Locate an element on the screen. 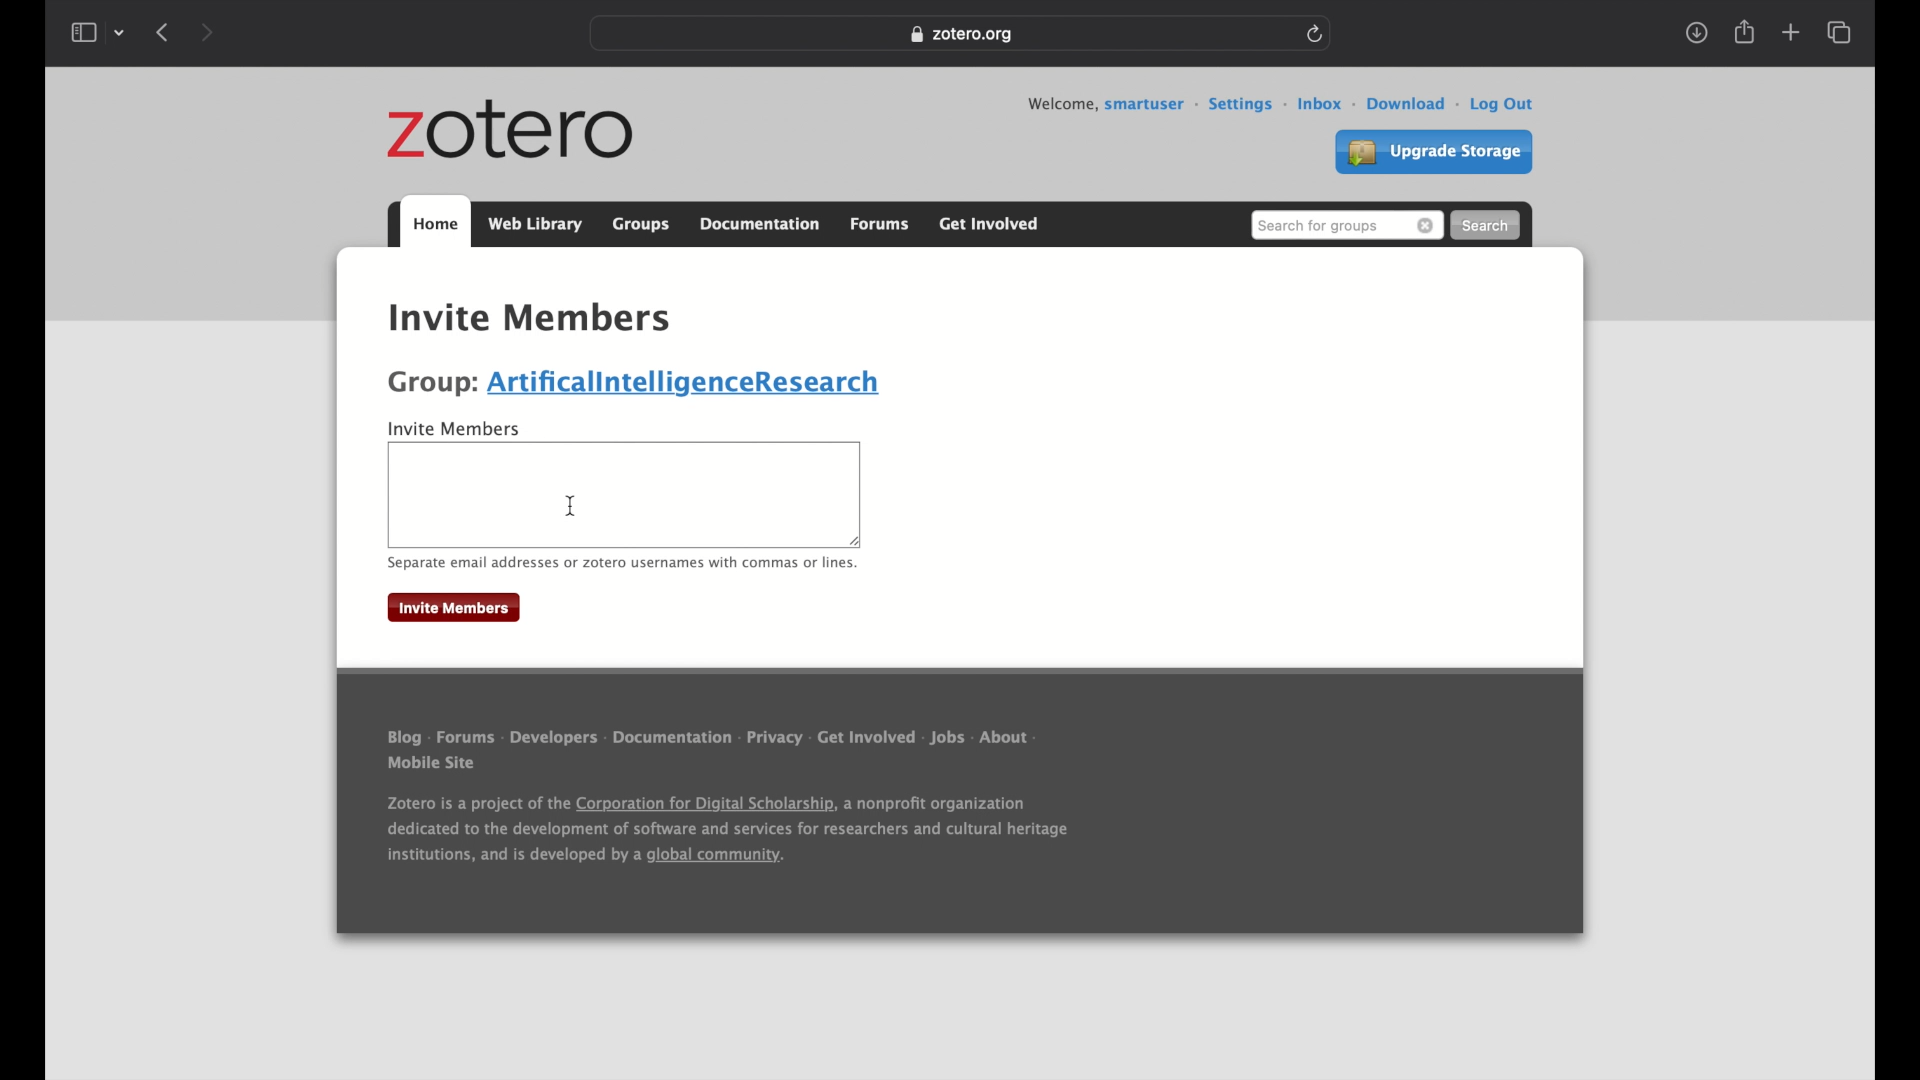 This screenshot has height=1080, width=1920. textbox boundary is located at coordinates (699, 442).